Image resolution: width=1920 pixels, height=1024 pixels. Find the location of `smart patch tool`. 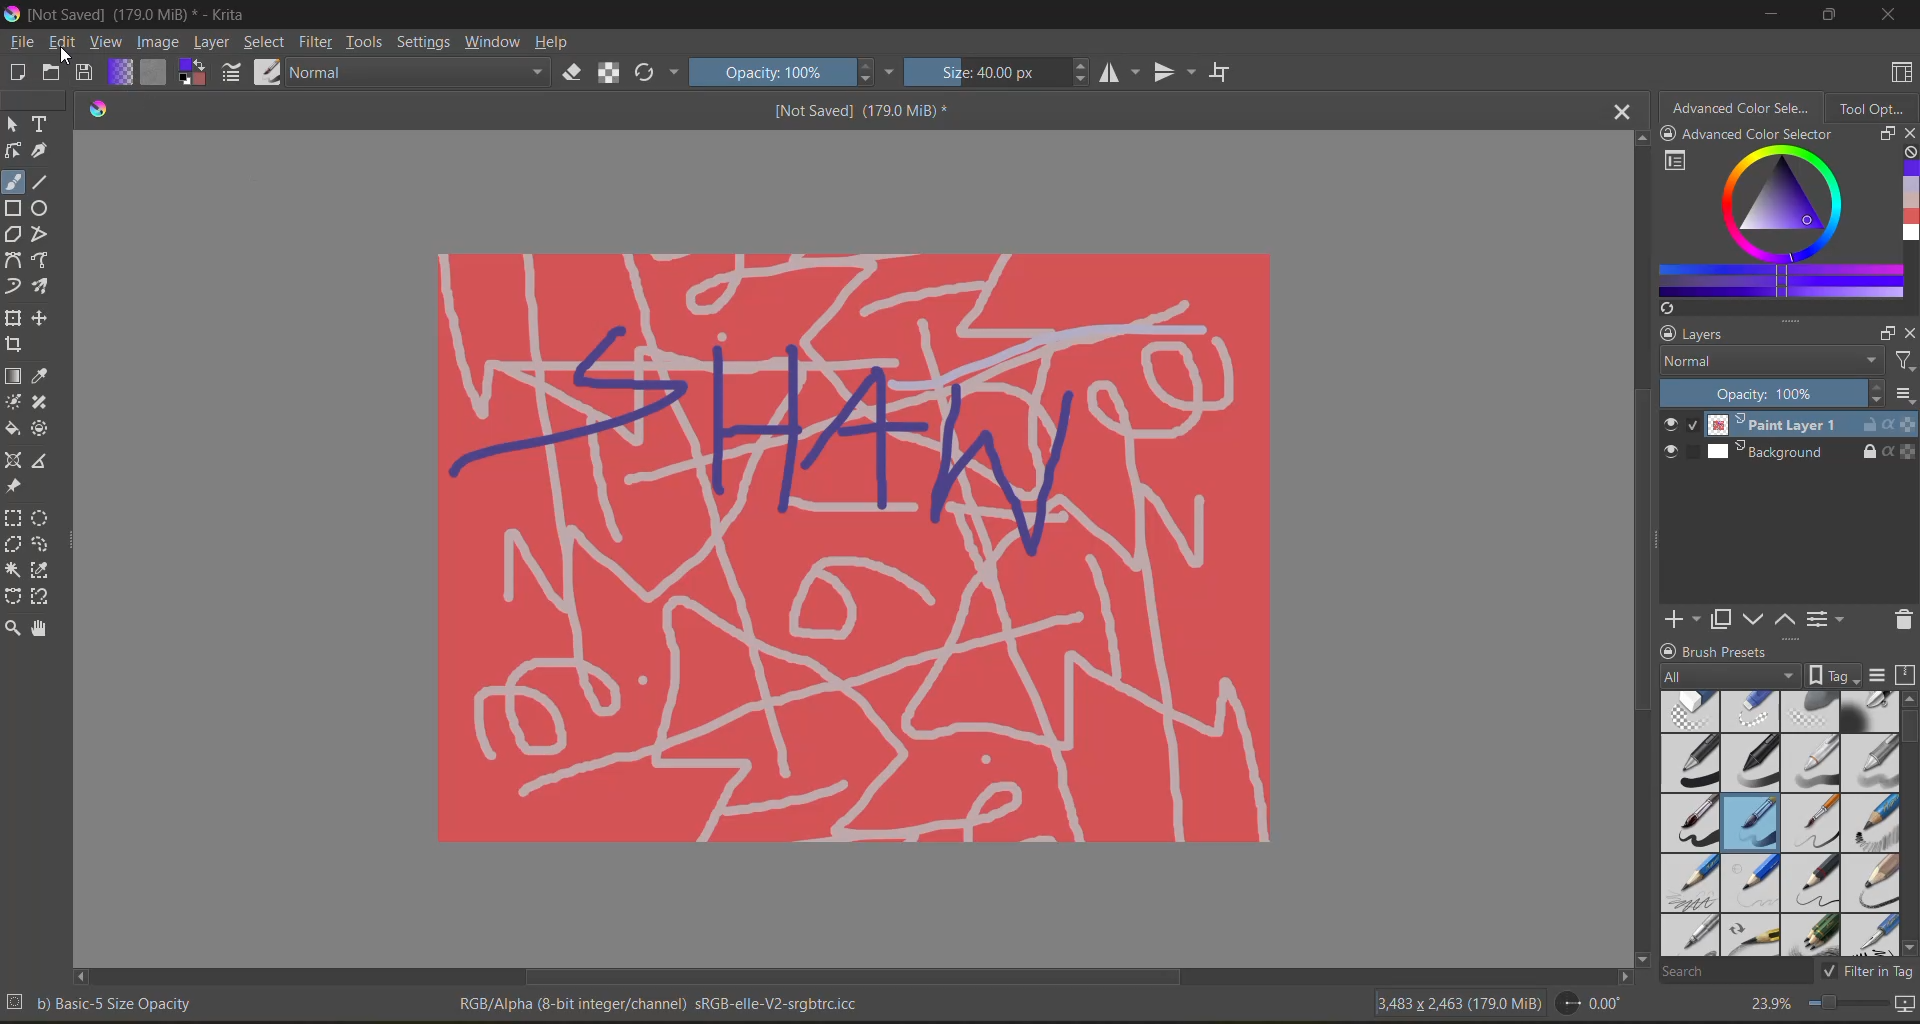

smart patch tool is located at coordinates (41, 404).